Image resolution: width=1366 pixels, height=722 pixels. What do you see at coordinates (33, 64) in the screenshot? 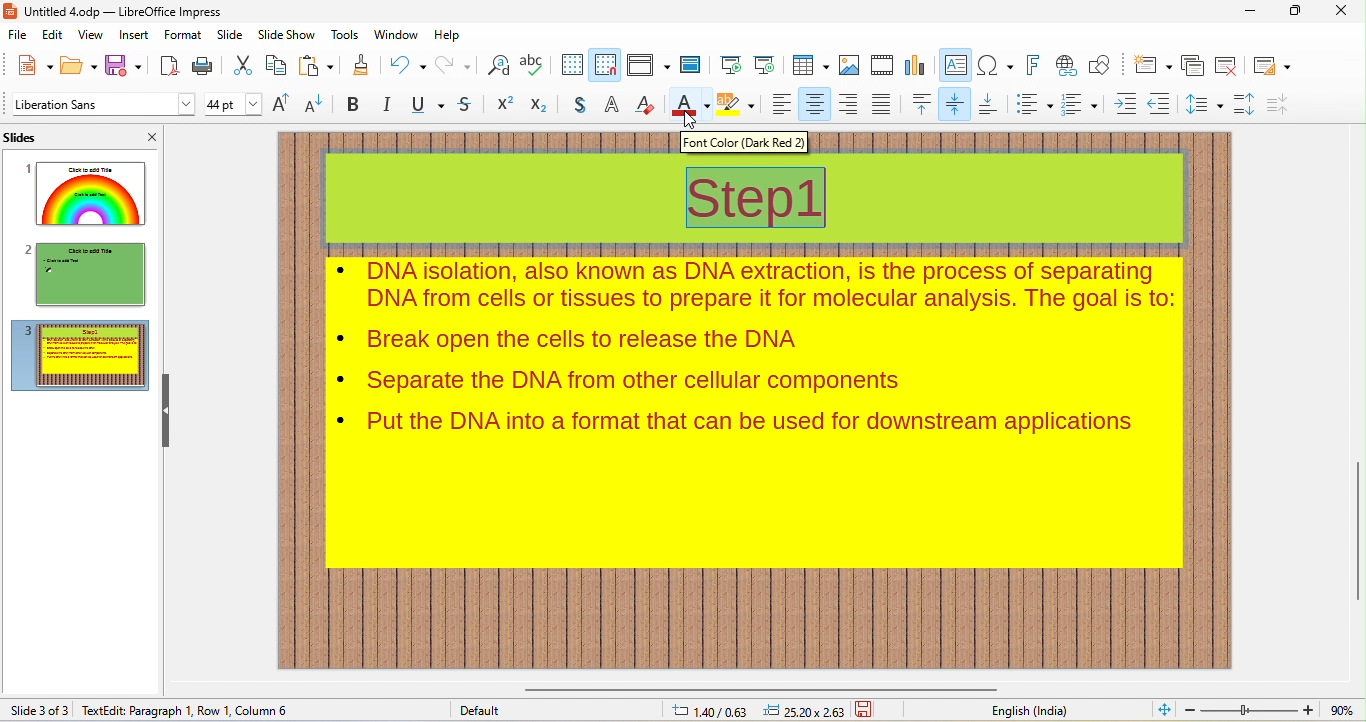
I see `new` at bounding box center [33, 64].